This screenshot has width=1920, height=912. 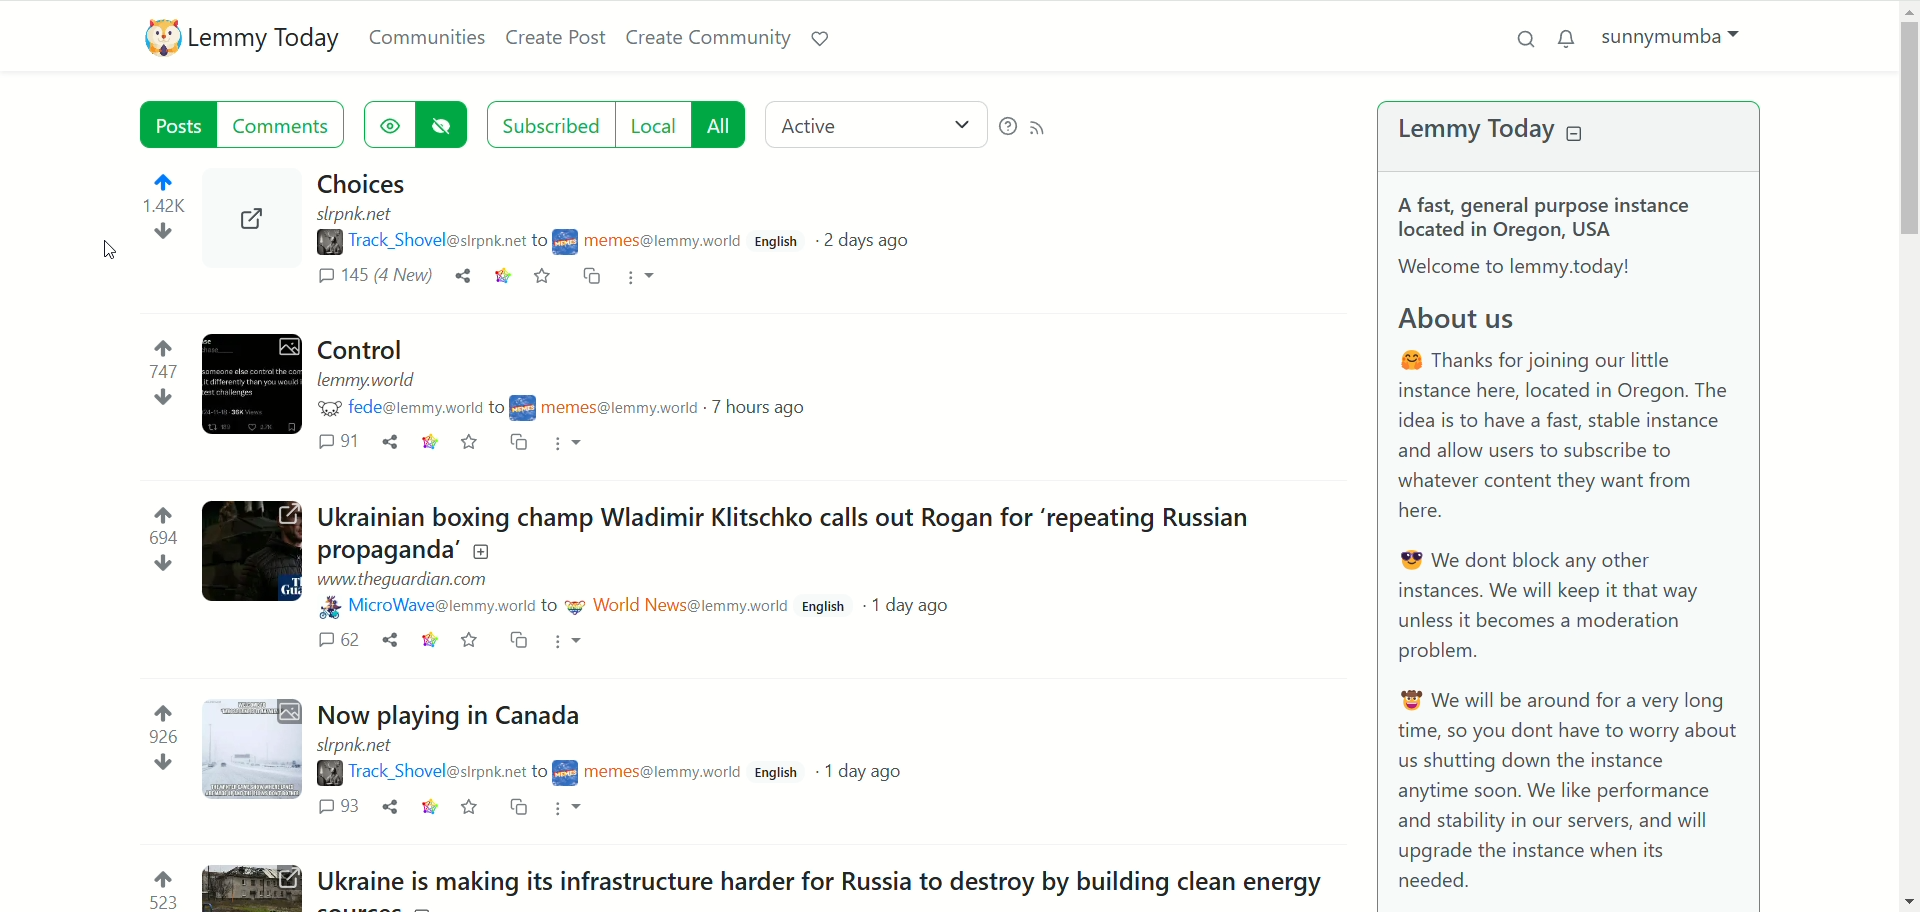 I want to click on save, so click(x=545, y=276).